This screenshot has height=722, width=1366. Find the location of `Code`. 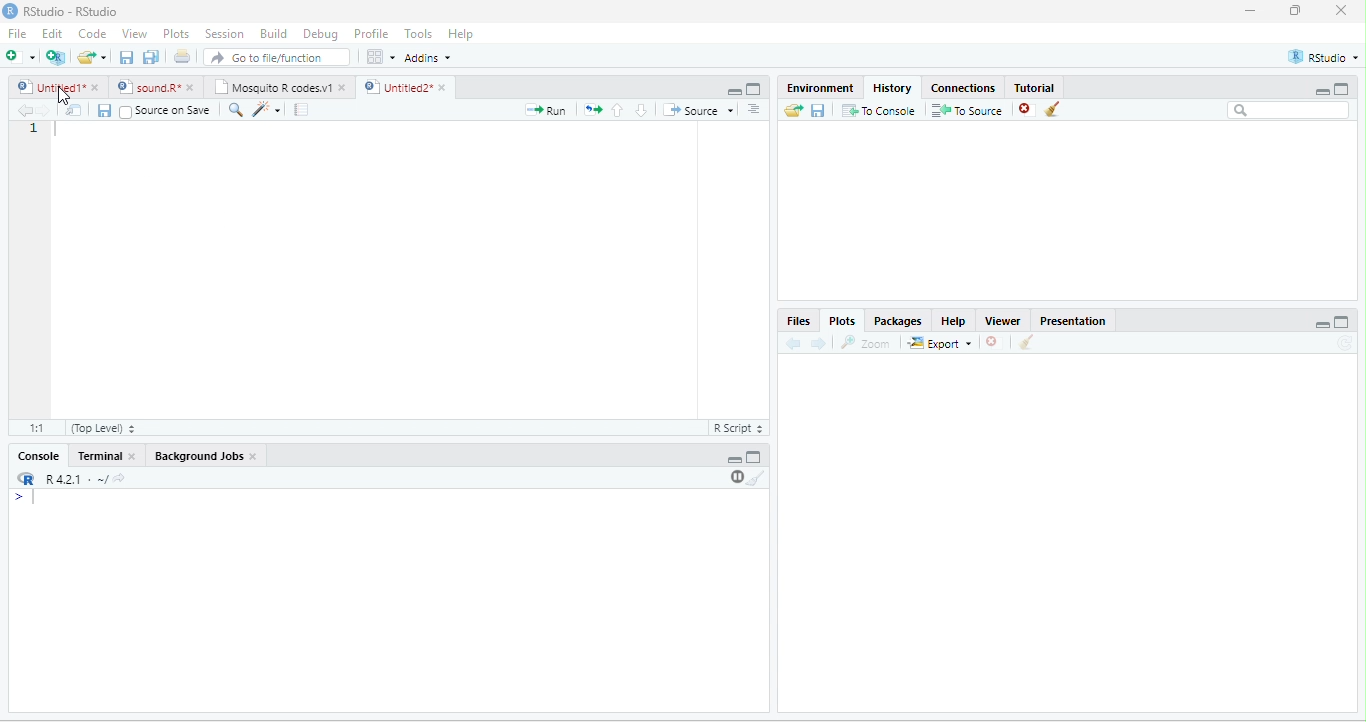

Code is located at coordinates (92, 33).